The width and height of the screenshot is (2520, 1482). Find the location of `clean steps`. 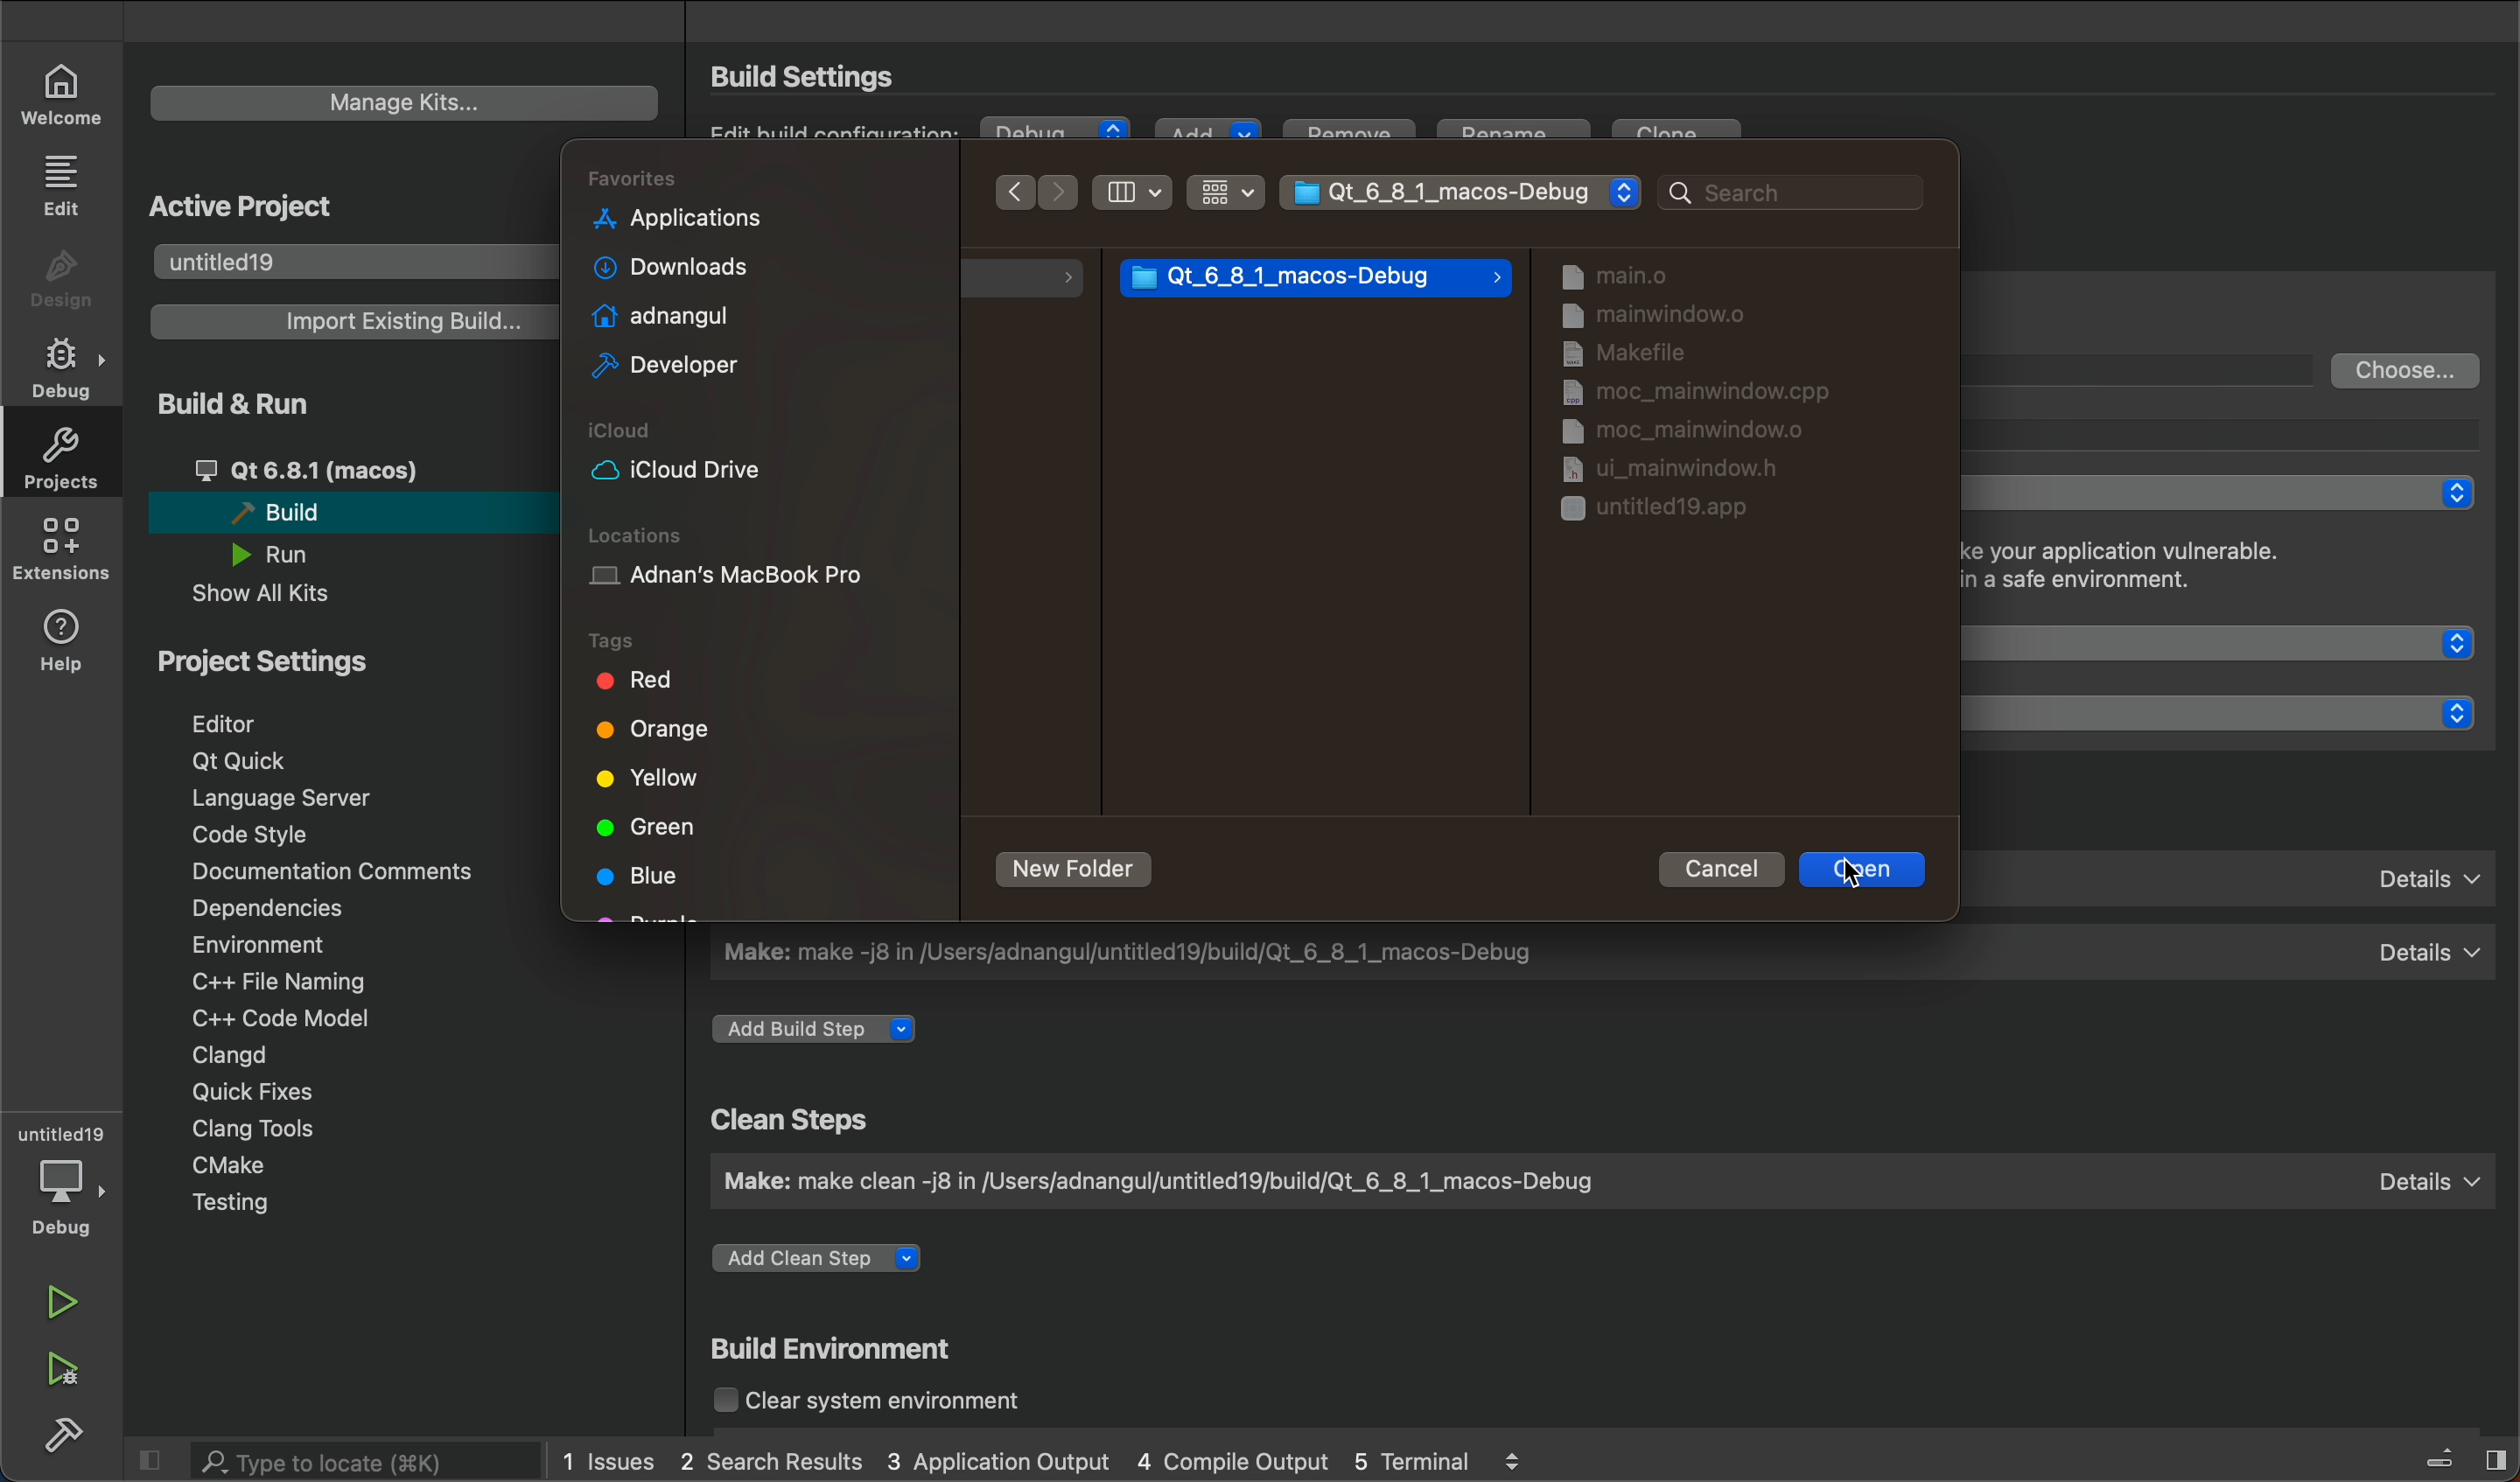

clean steps is located at coordinates (797, 1120).